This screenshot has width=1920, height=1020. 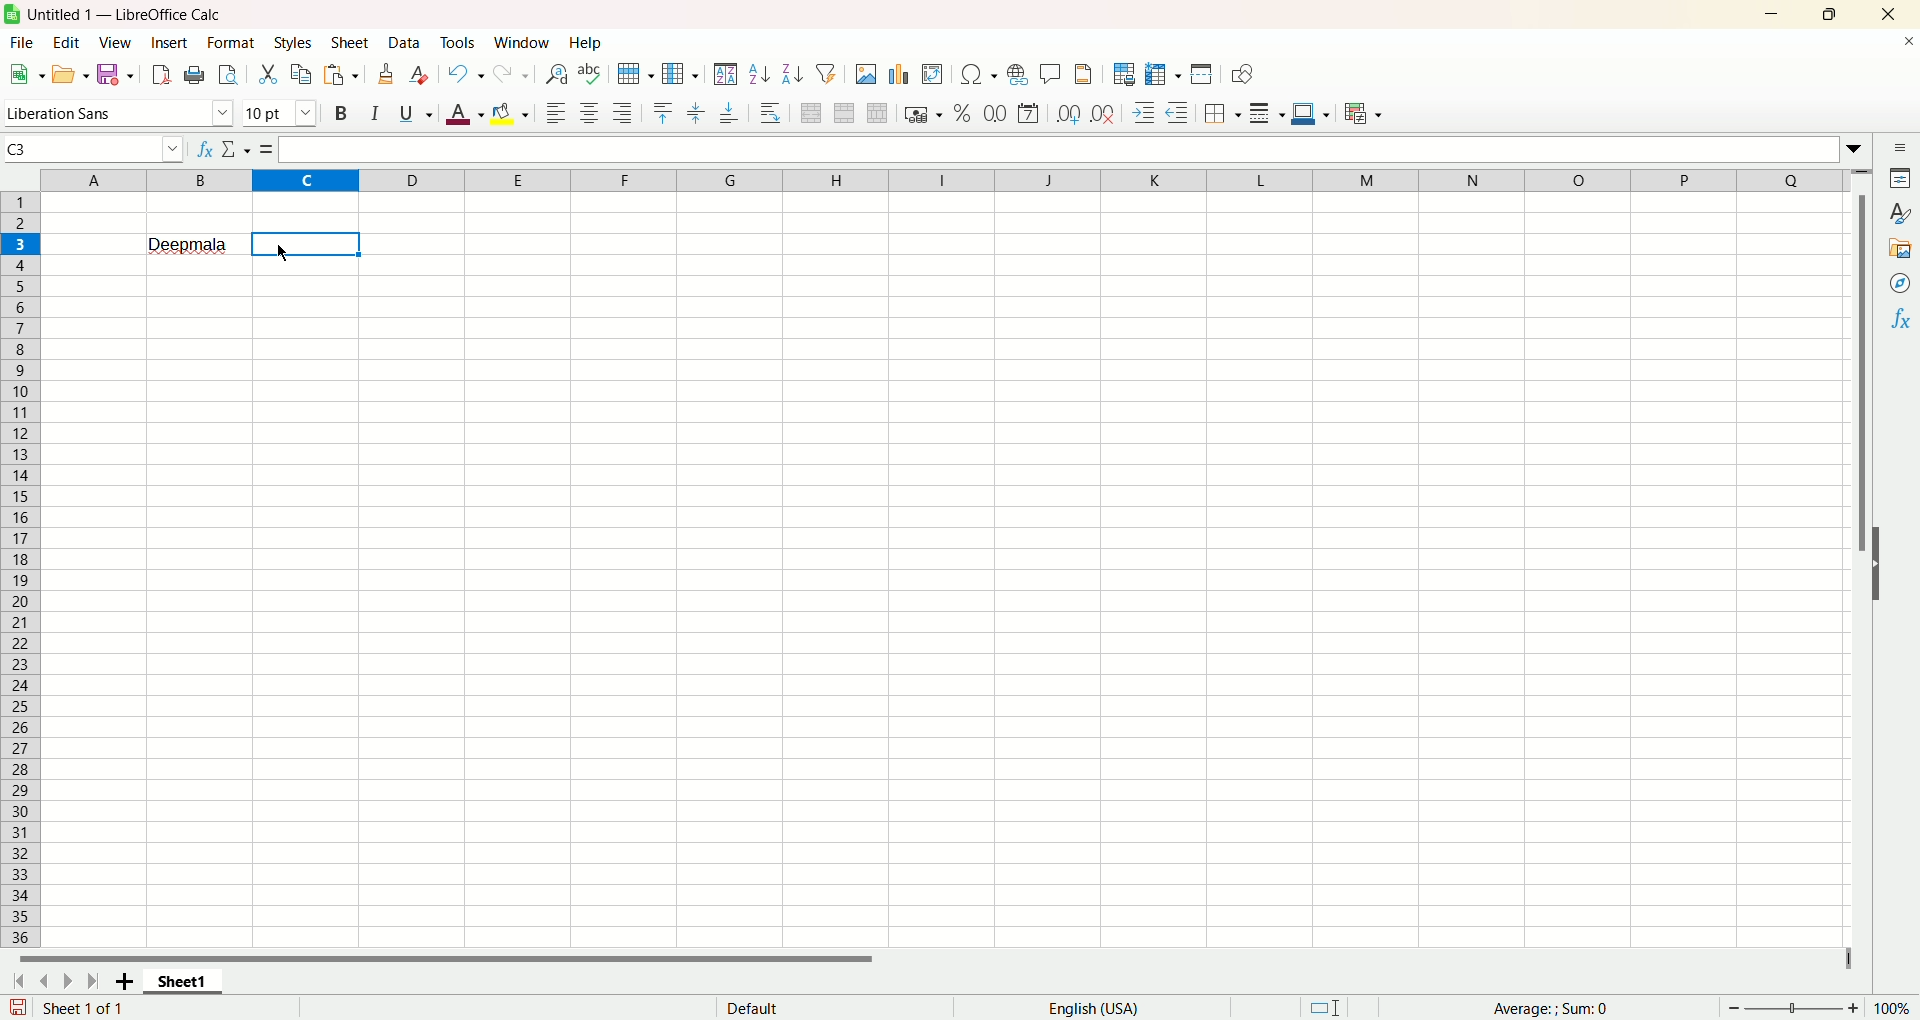 I want to click on select function, so click(x=237, y=149).